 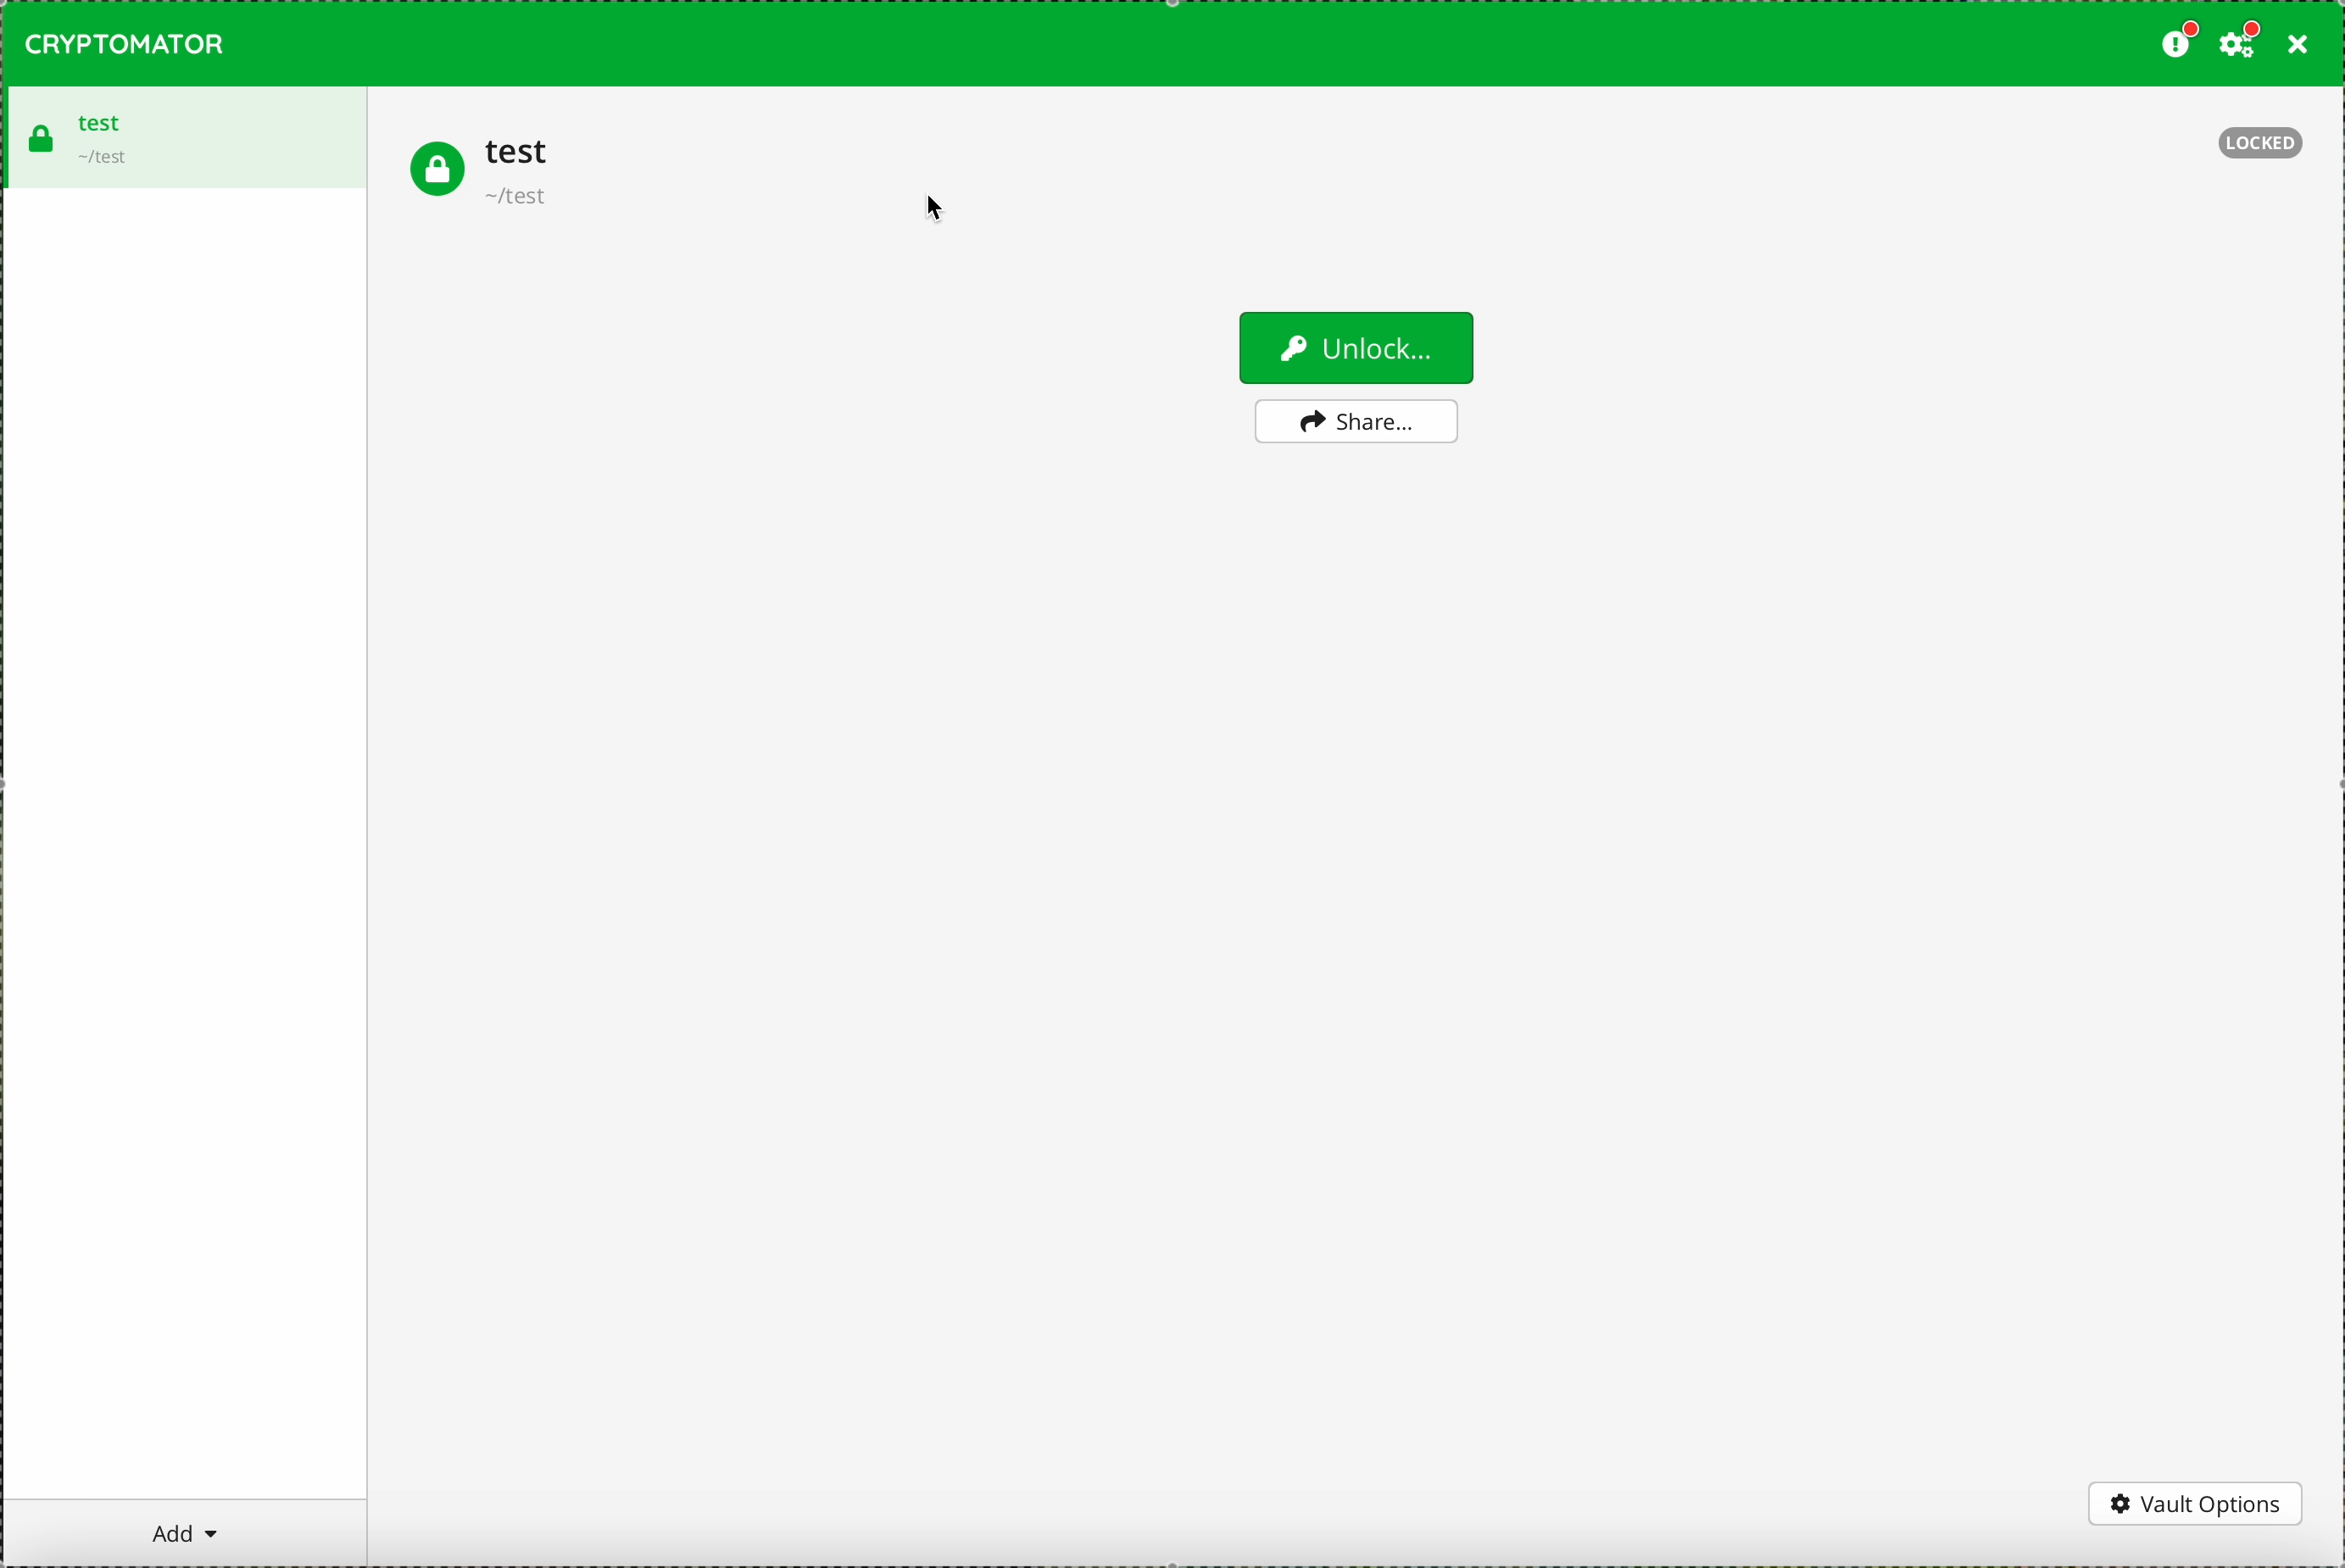 What do you see at coordinates (2263, 145) in the screenshot?
I see `locked` at bounding box center [2263, 145].